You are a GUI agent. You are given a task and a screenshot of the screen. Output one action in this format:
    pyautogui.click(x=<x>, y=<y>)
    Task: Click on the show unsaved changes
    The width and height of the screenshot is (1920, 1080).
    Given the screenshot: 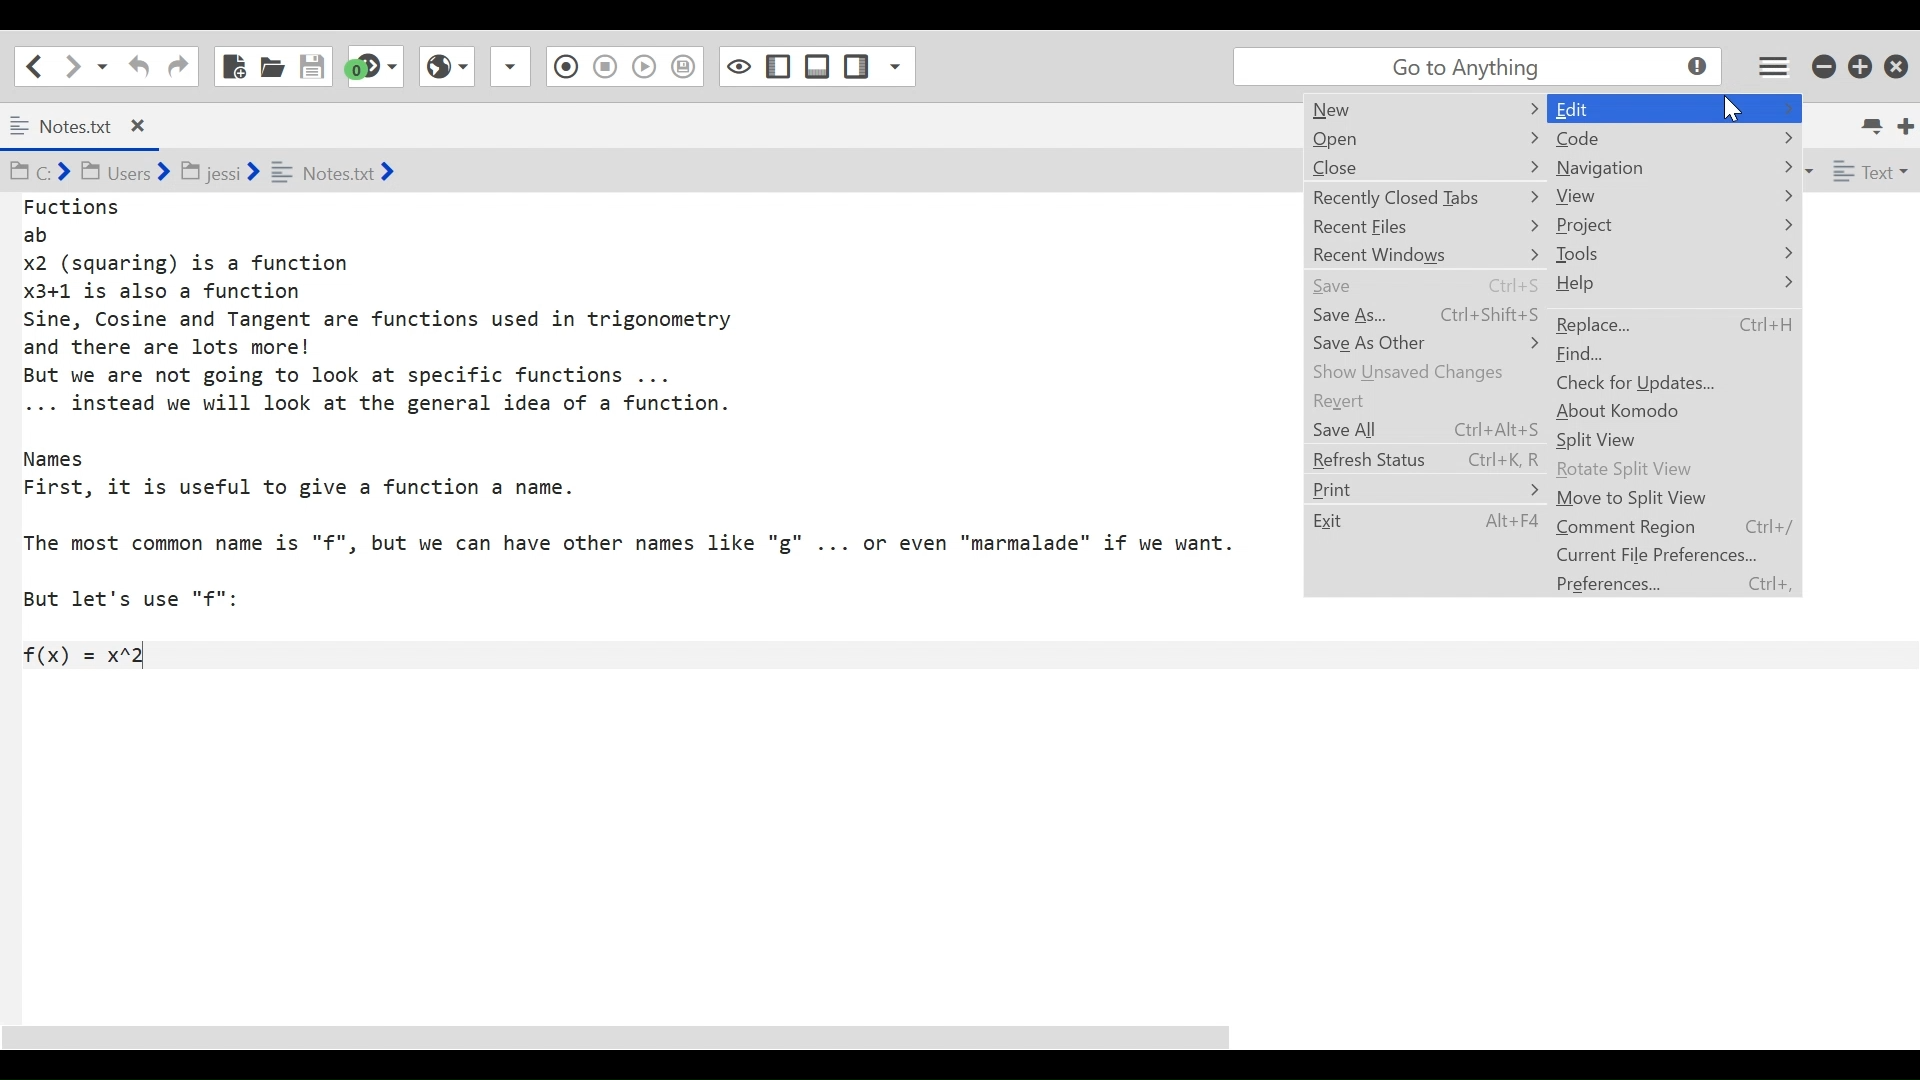 What is the action you would take?
    pyautogui.click(x=1390, y=373)
    